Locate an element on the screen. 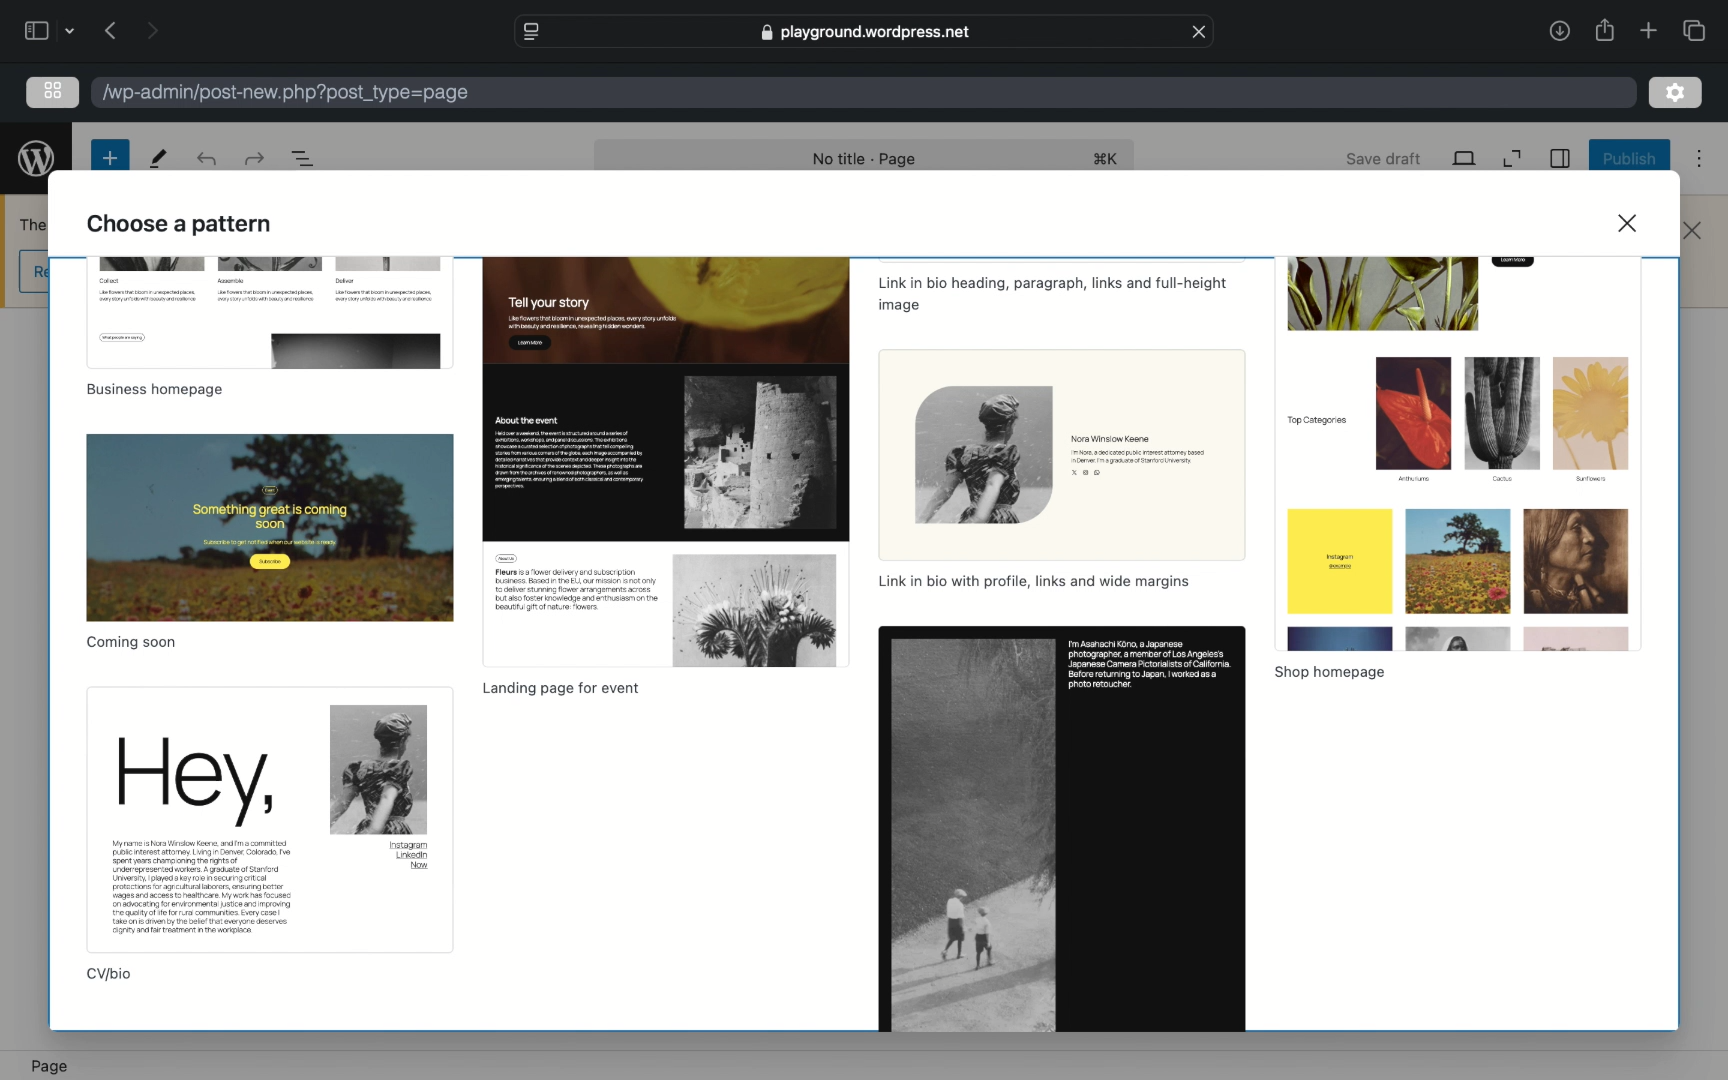 The width and height of the screenshot is (1728, 1080). shortcut is located at coordinates (1104, 158).